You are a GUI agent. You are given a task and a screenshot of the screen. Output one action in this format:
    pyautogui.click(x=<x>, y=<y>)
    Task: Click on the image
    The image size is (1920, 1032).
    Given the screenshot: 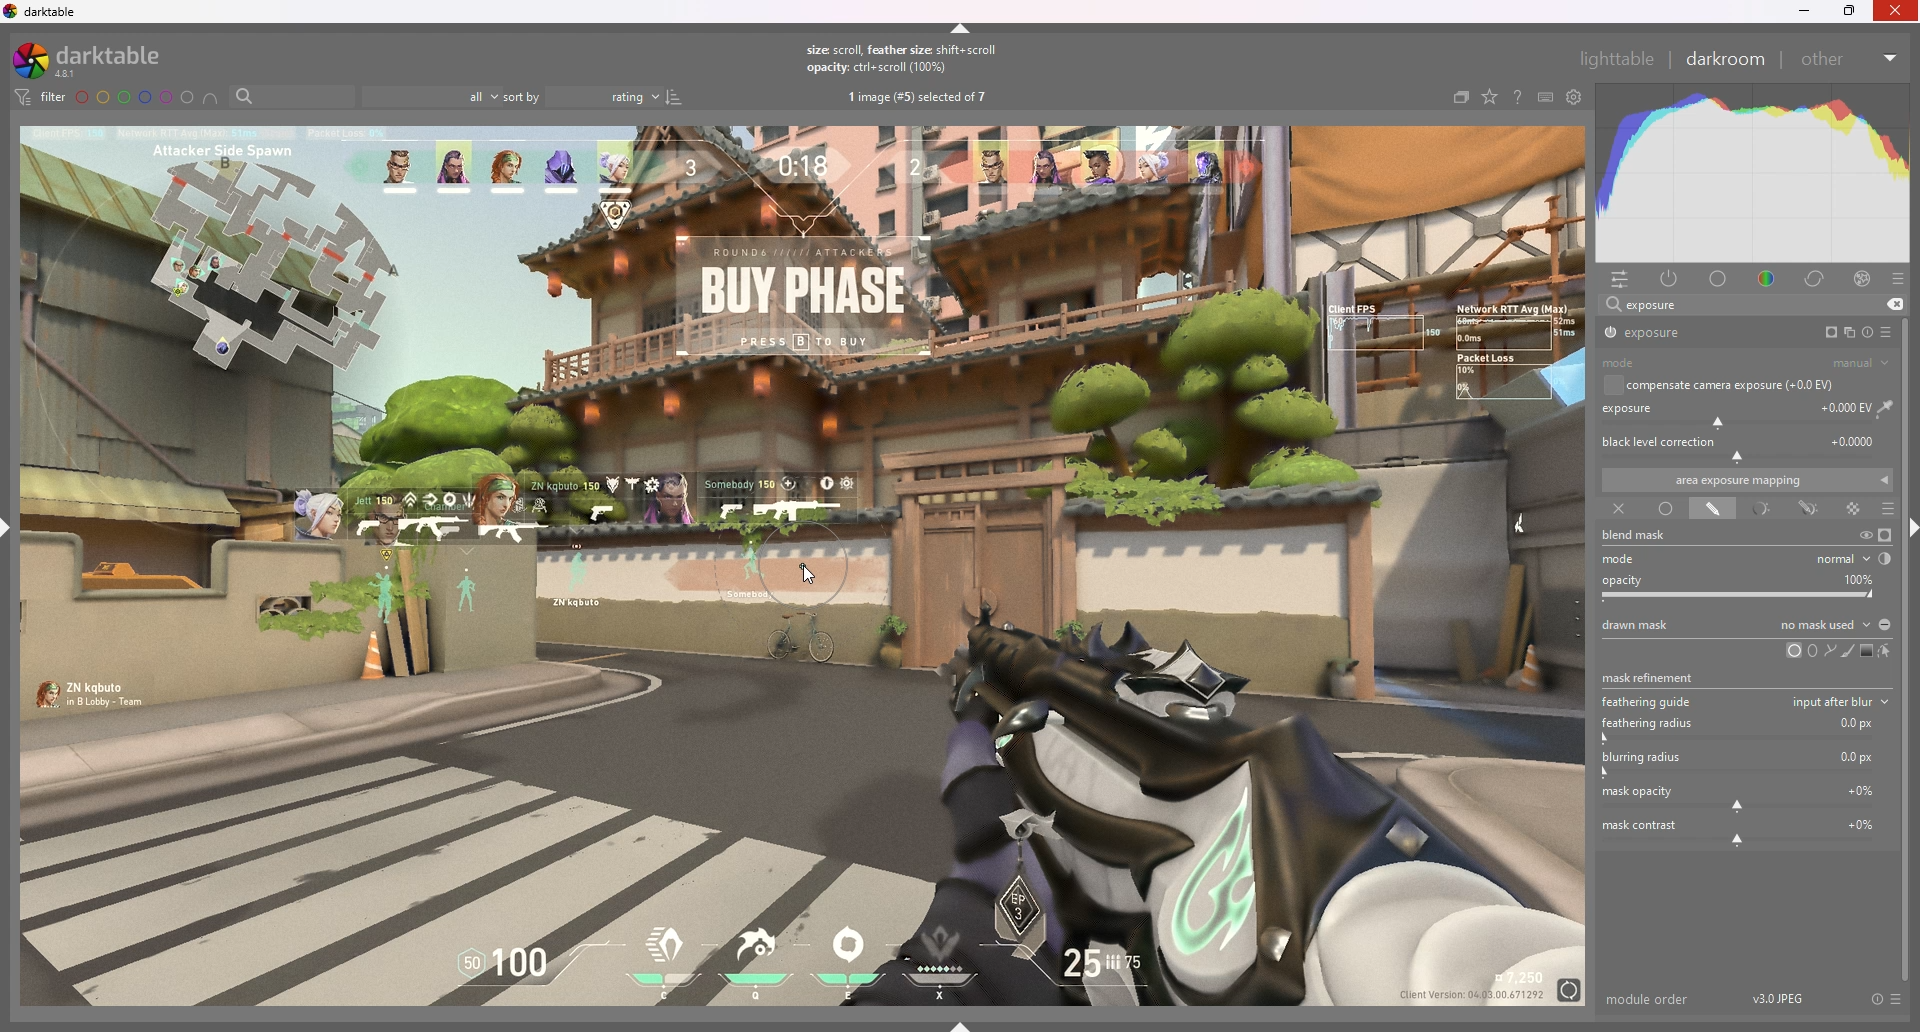 What is the action you would take?
    pyautogui.click(x=805, y=565)
    